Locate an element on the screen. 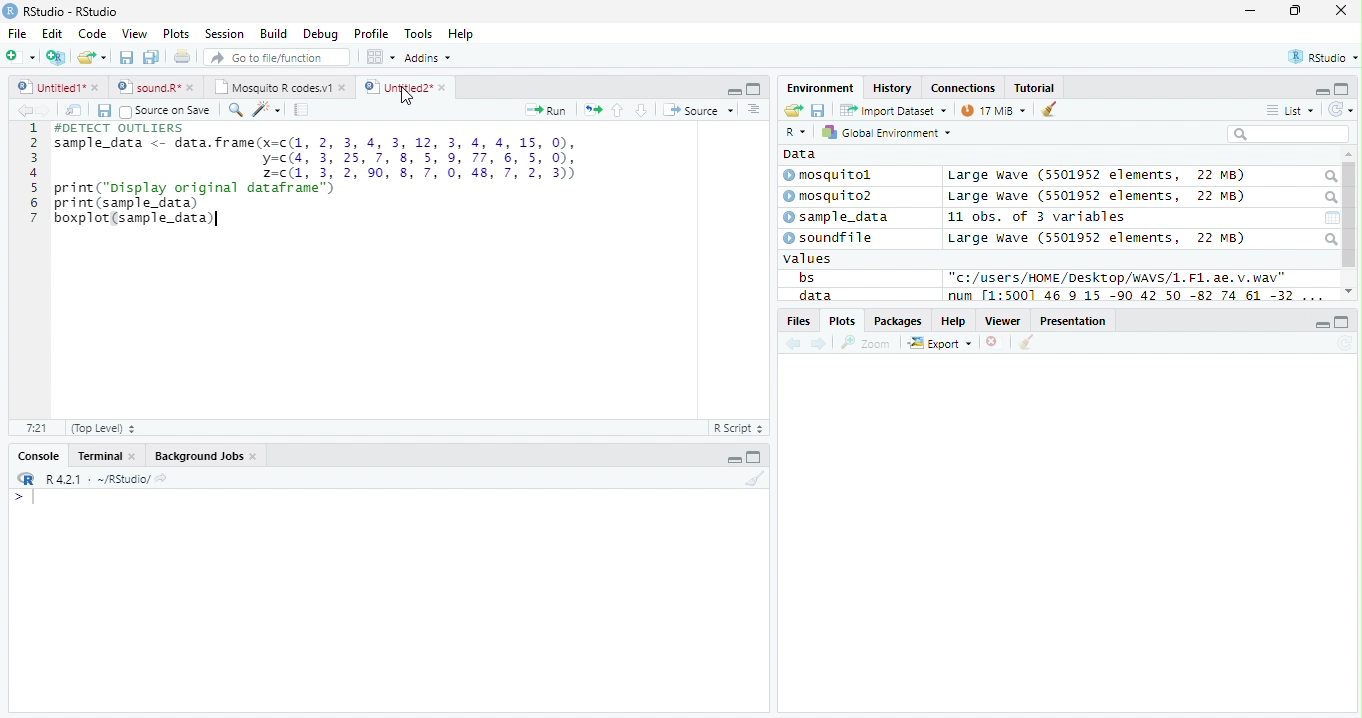 Image resolution: width=1362 pixels, height=718 pixels. Compile report is located at coordinates (302, 110).